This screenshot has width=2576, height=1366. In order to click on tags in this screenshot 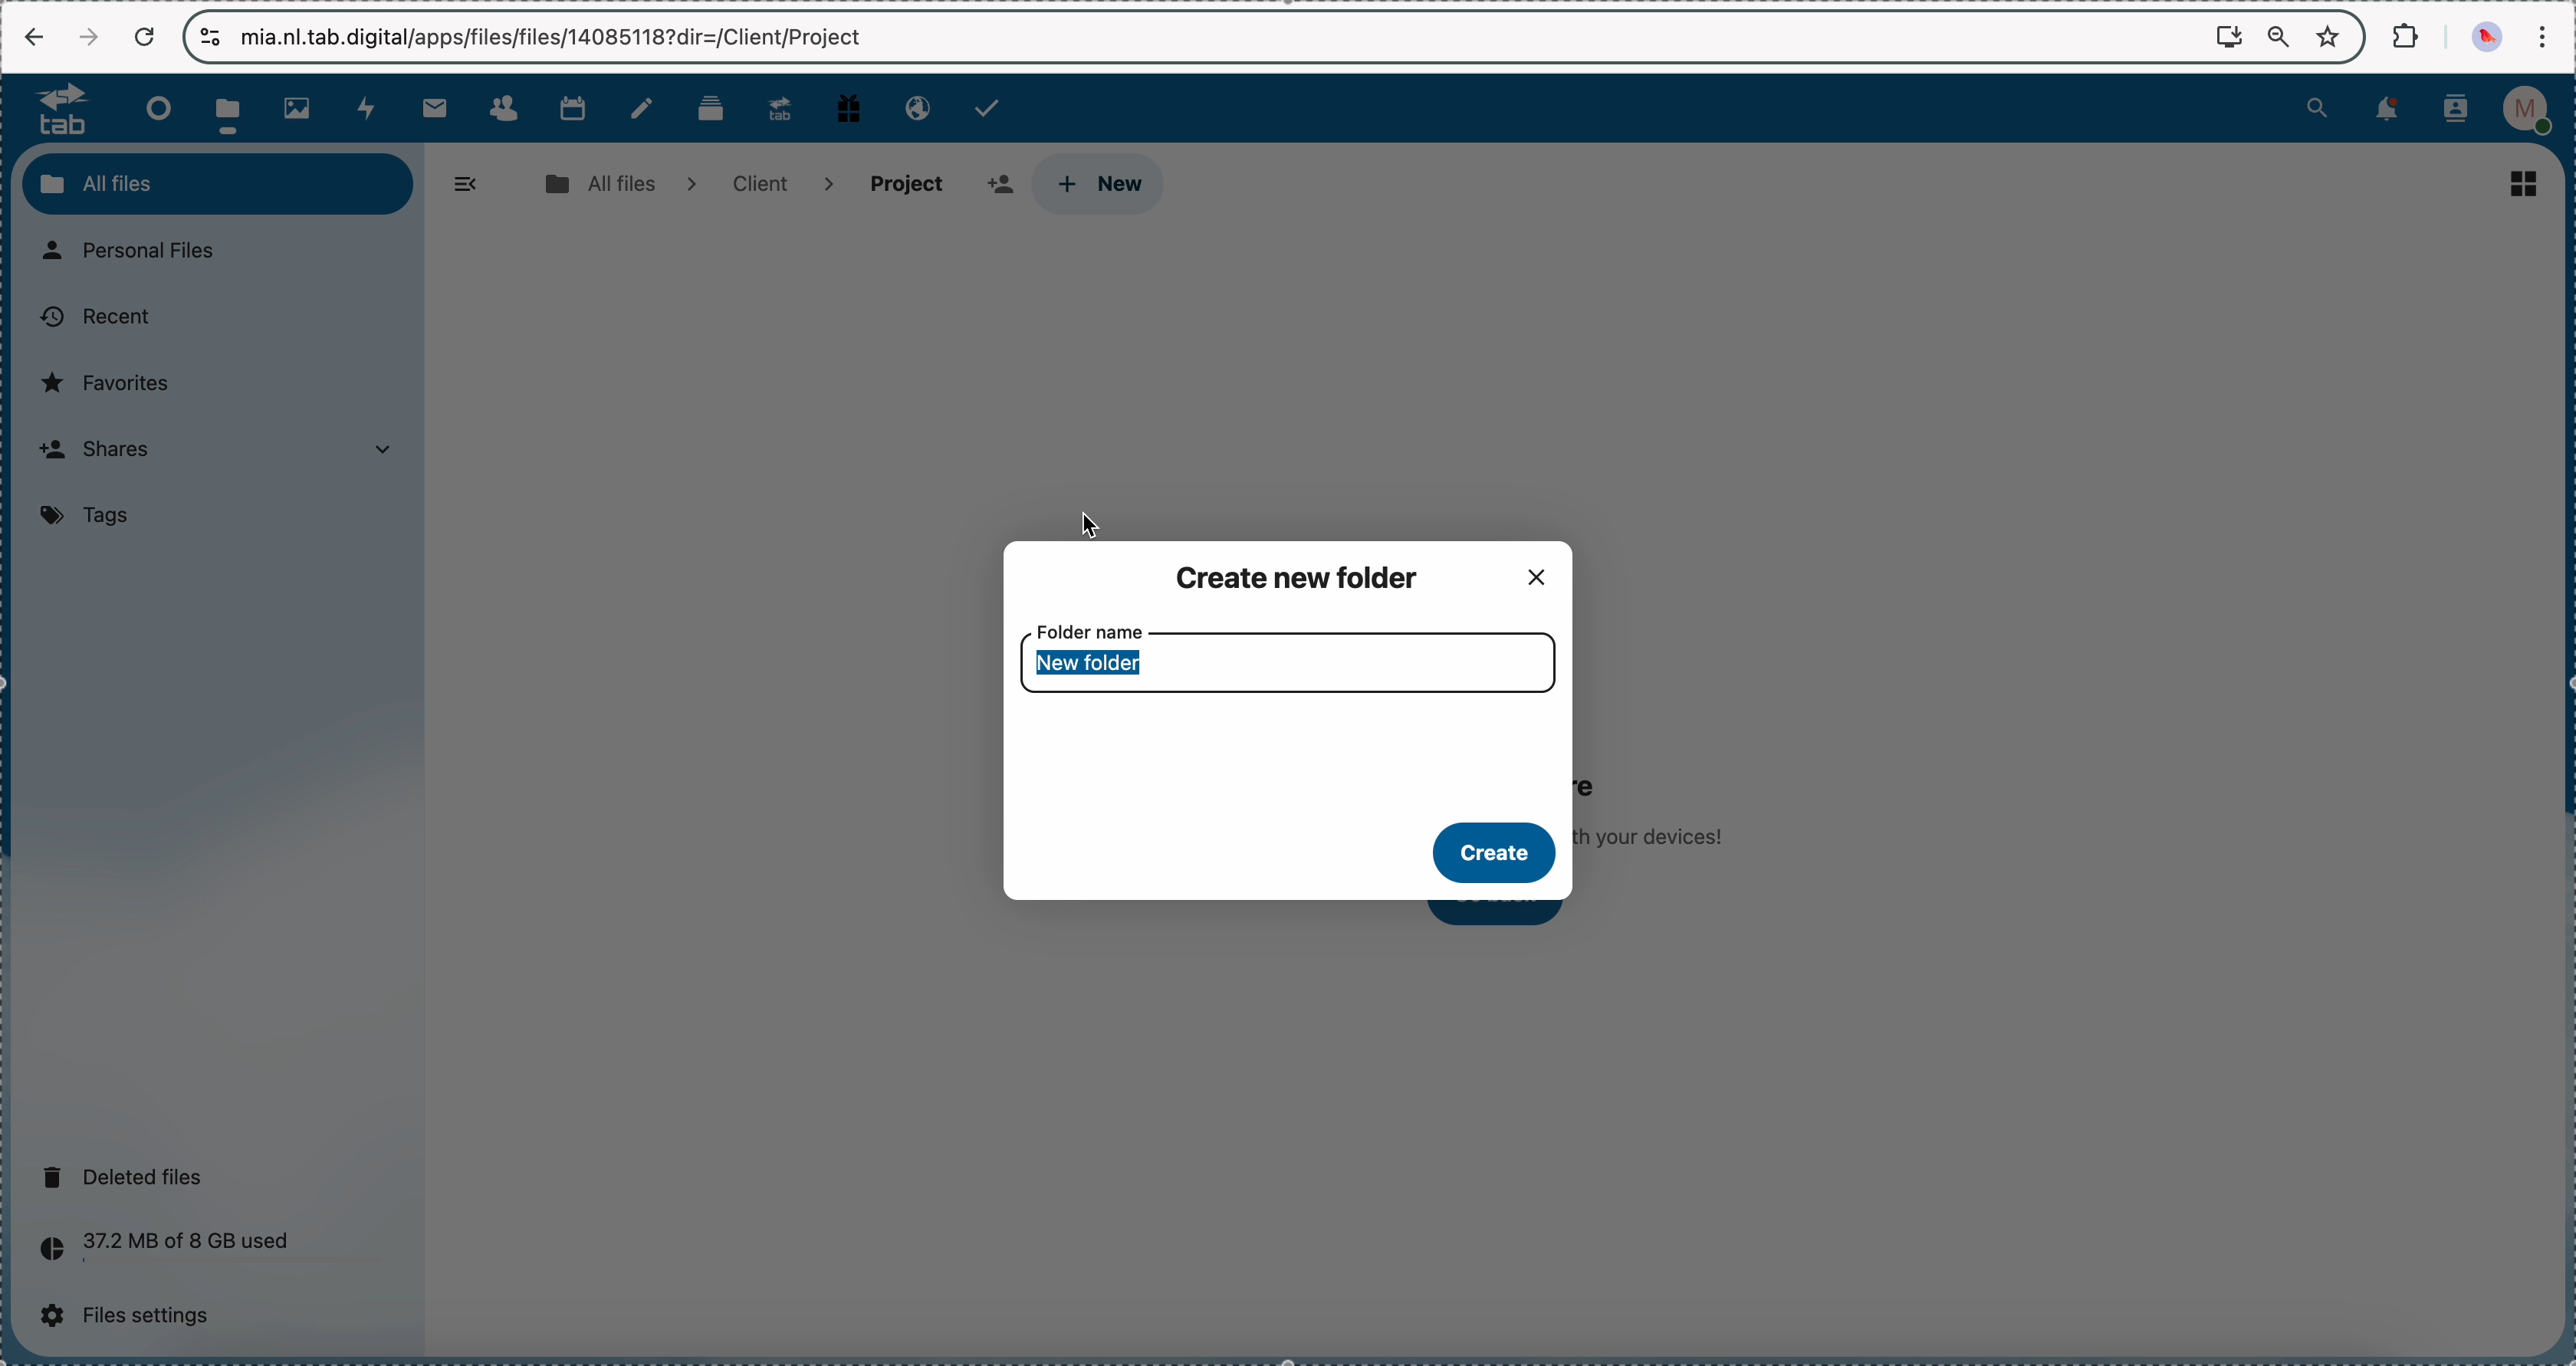, I will do `click(92, 517)`.